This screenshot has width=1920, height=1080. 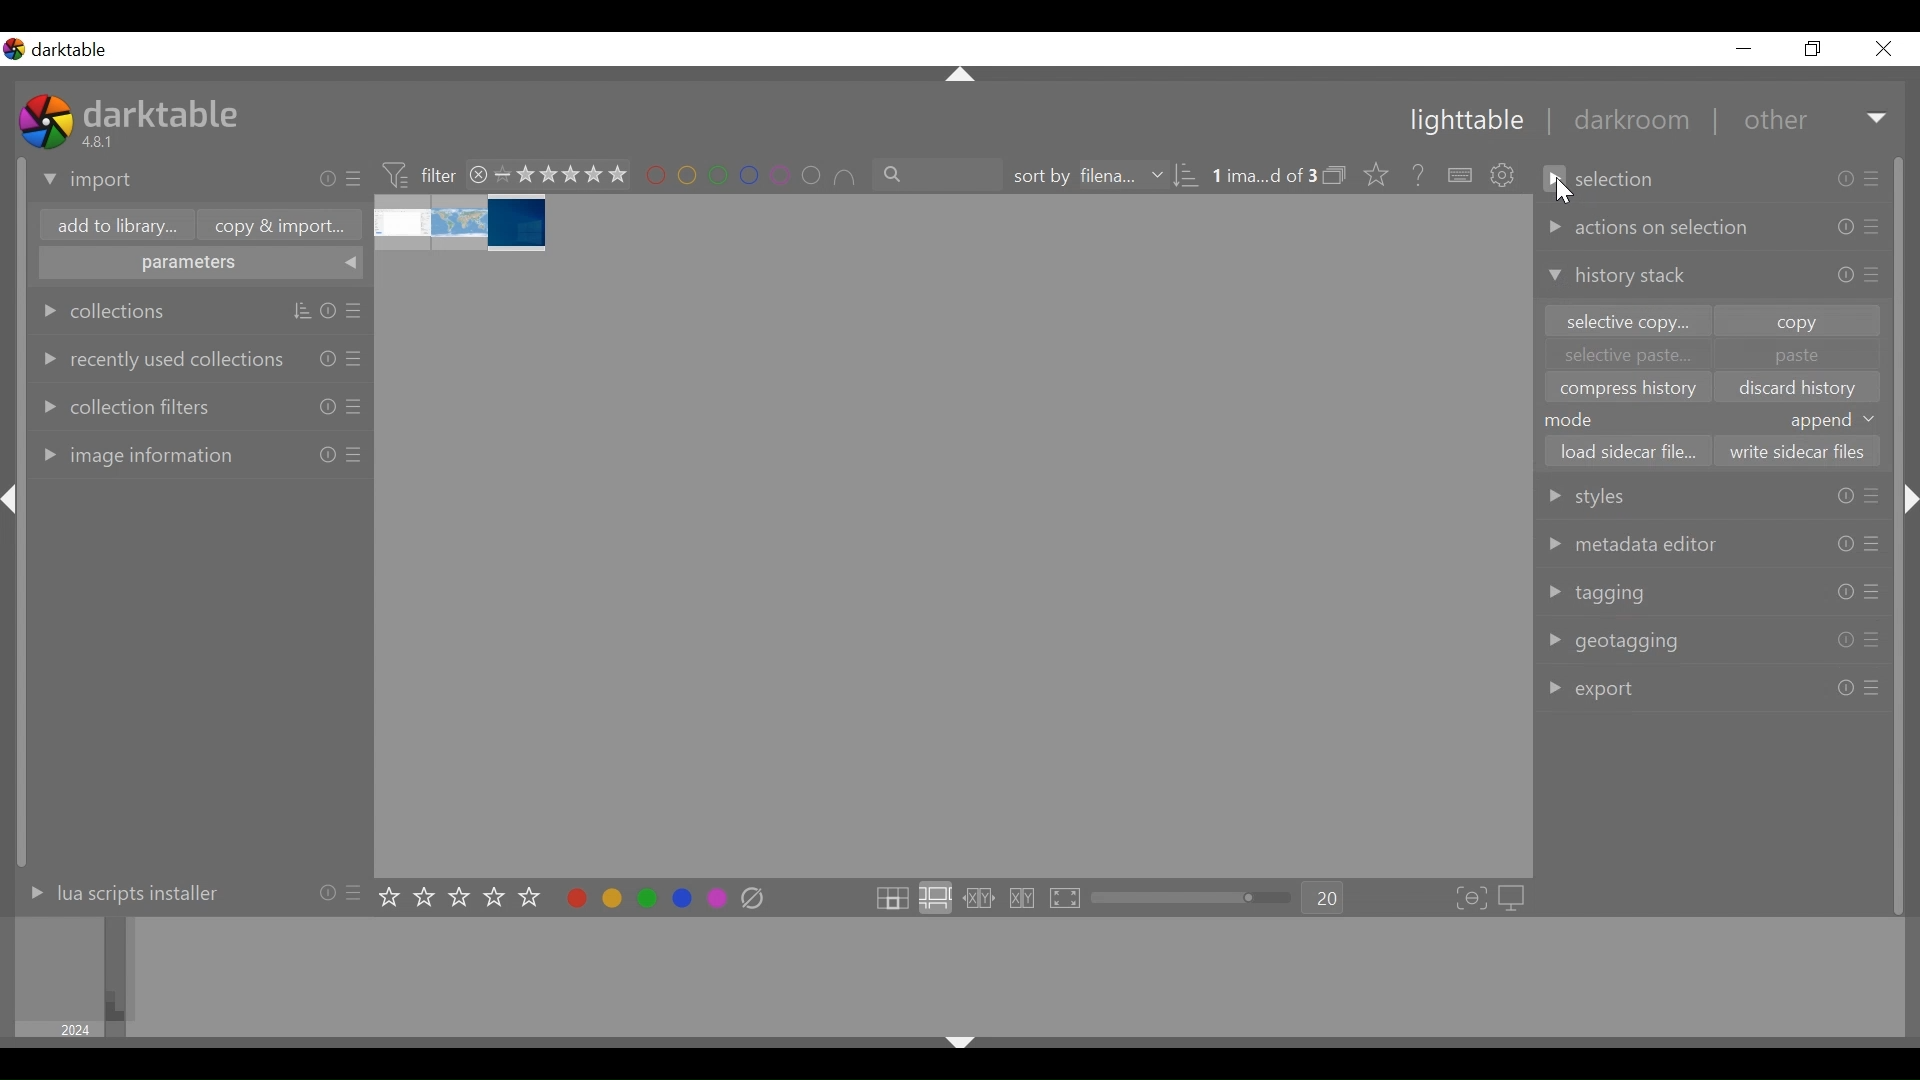 What do you see at coordinates (326, 891) in the screenshot?
I see `info` at bounding box center [326, 891].